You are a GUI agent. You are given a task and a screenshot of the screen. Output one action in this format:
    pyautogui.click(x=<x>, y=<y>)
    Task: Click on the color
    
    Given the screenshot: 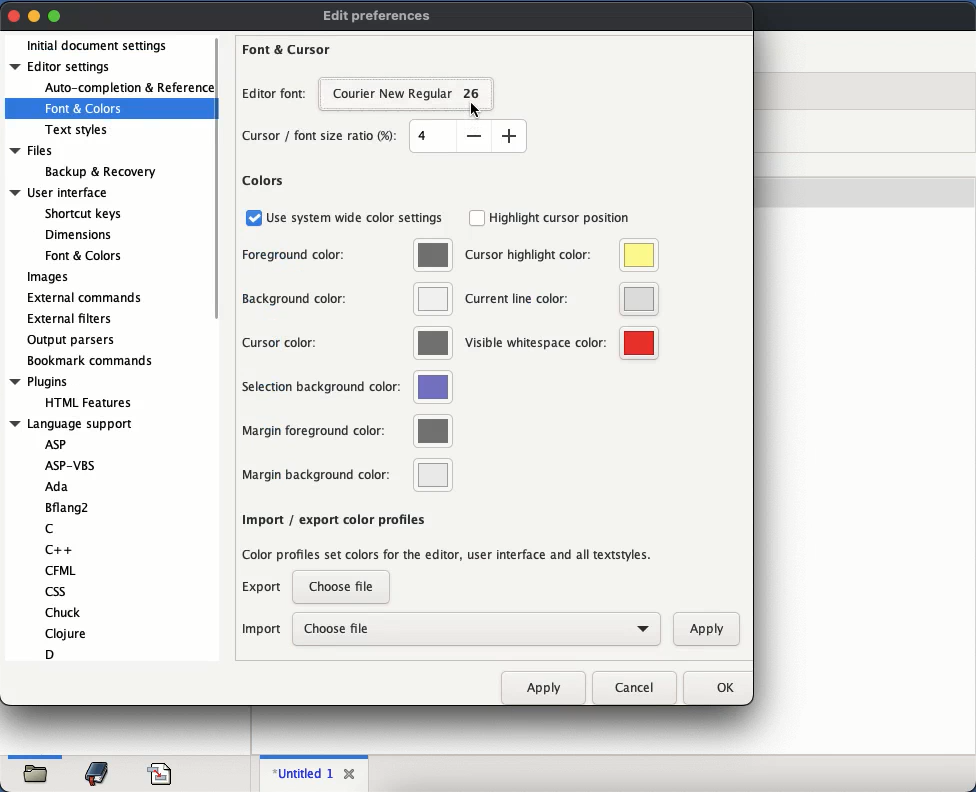 What is the action you would take?
    pyautogui.click(x=637, y=254)
    